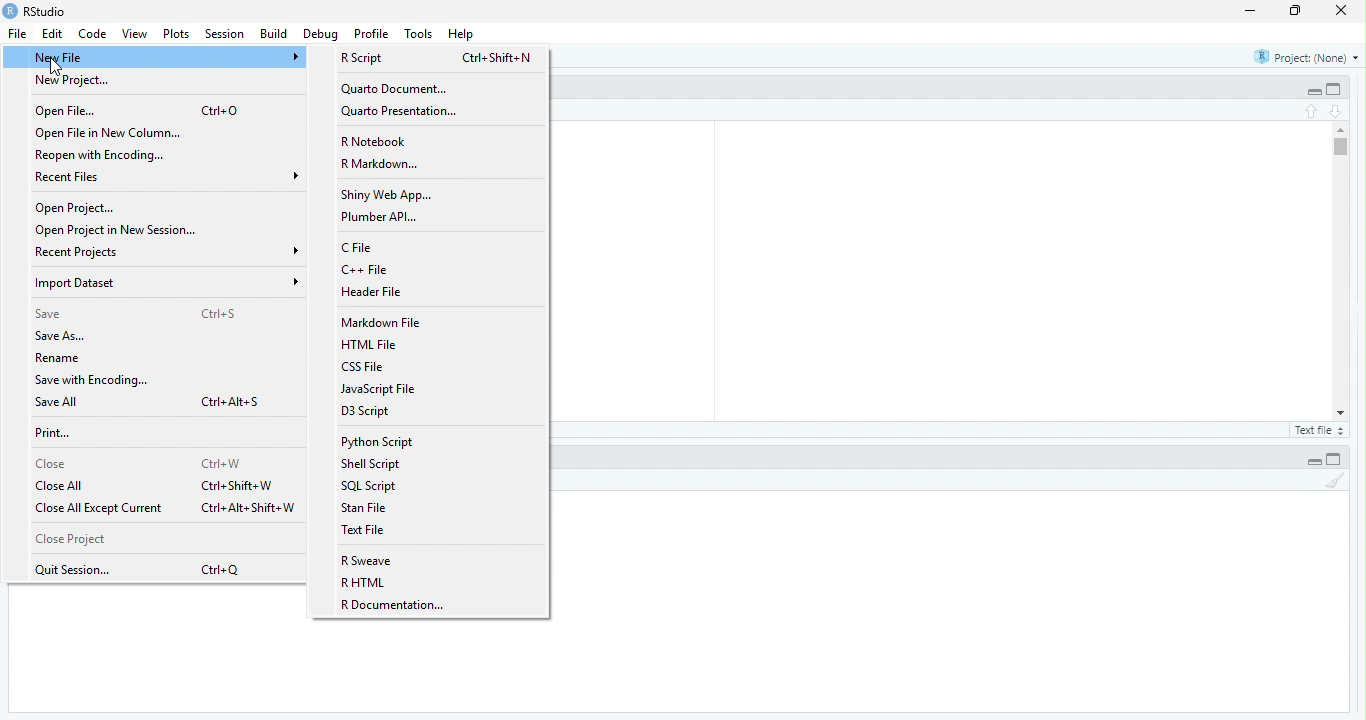 Image resolution: width=1366 pixels, height=720 pixels. What do you see at coordinates (1253, 10) in the screenshot?
I see `minimise` at bounding box center [1253, 10].